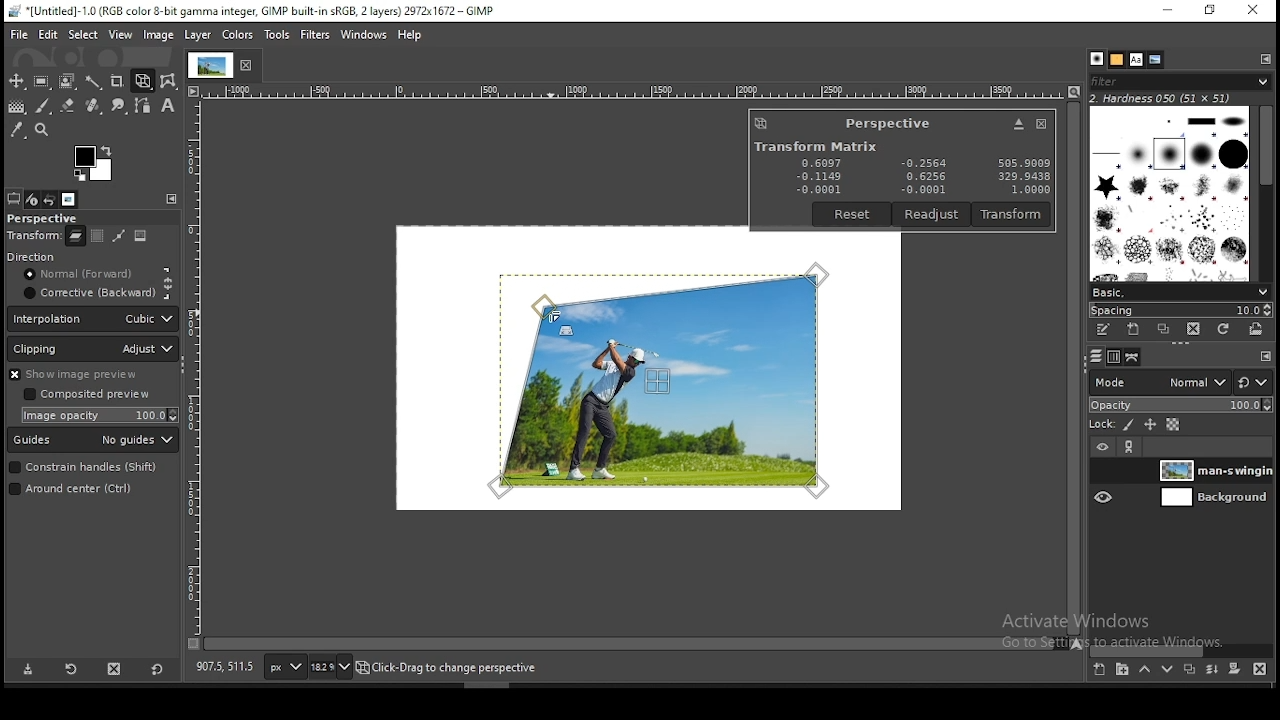  I want to click on crop tool, so click(119, 81).